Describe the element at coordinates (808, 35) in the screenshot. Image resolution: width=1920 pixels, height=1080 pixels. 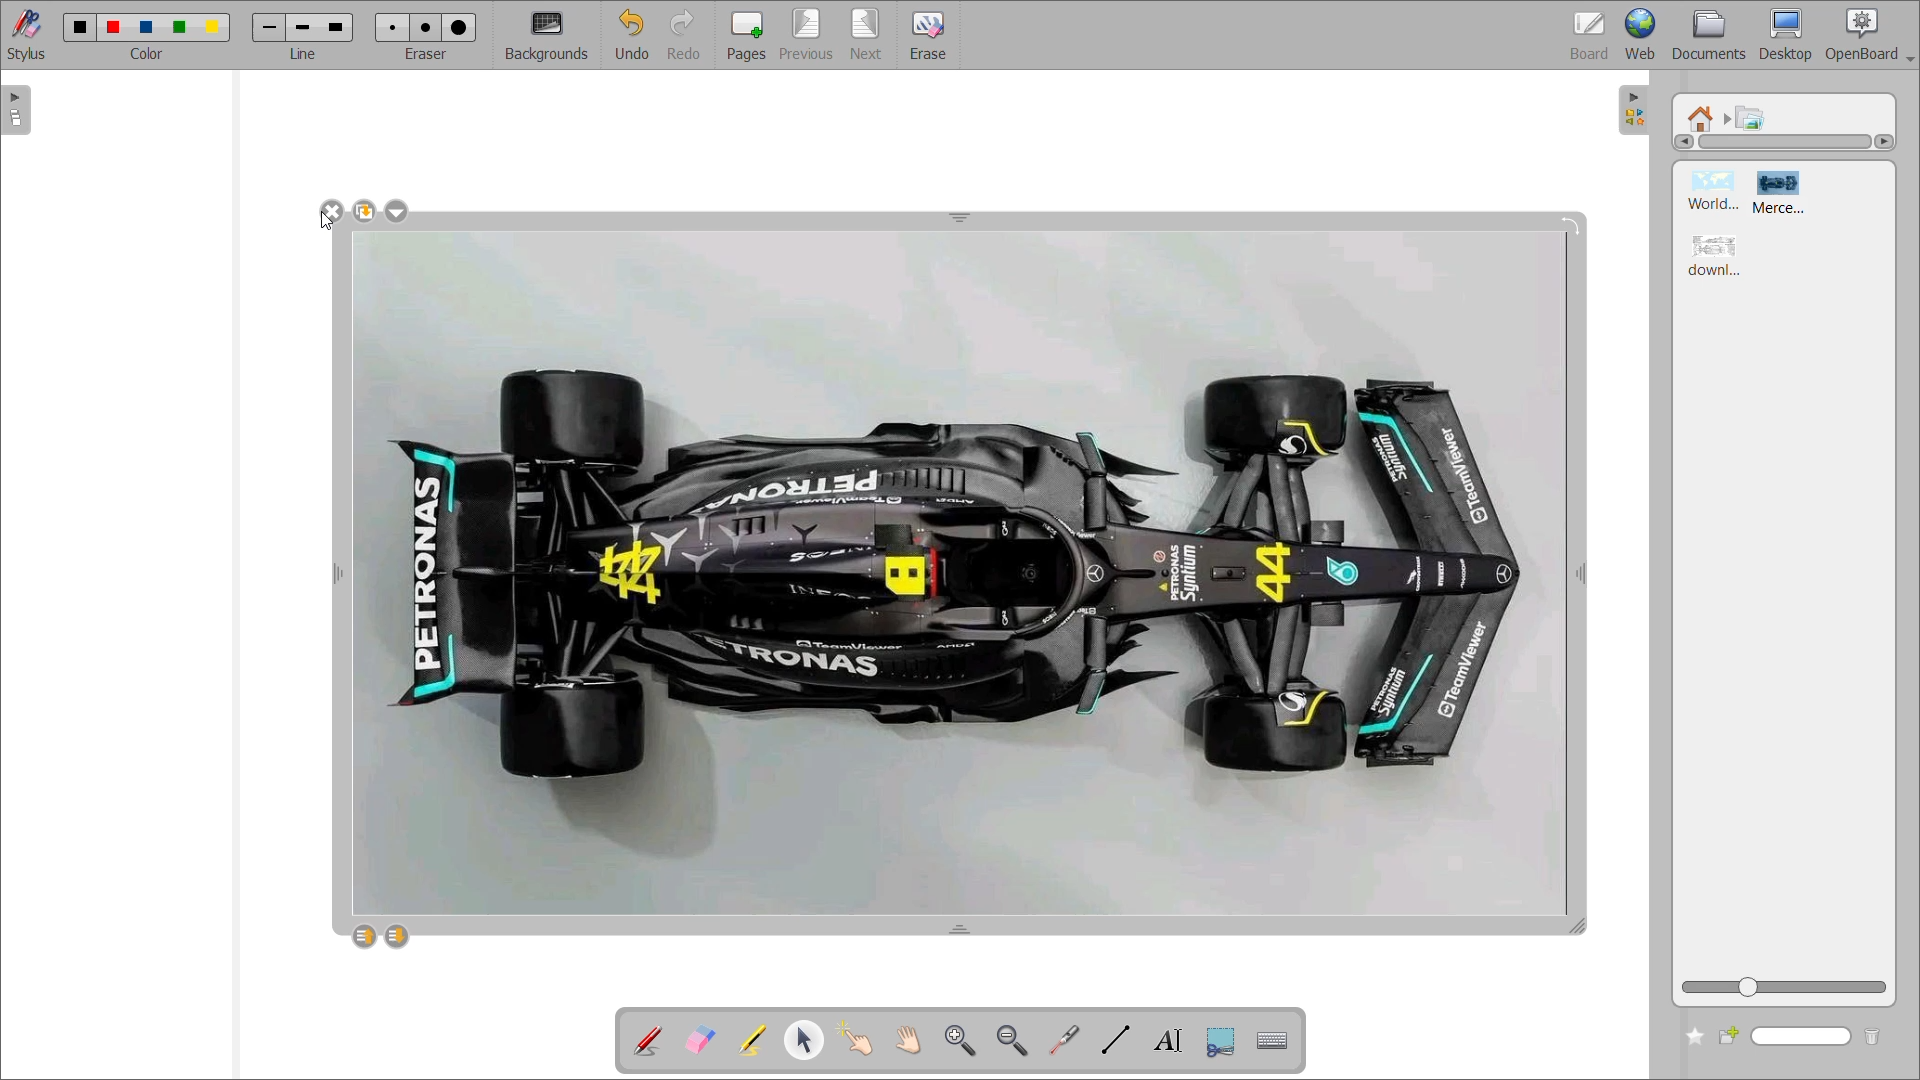
I see `previous` at that location.